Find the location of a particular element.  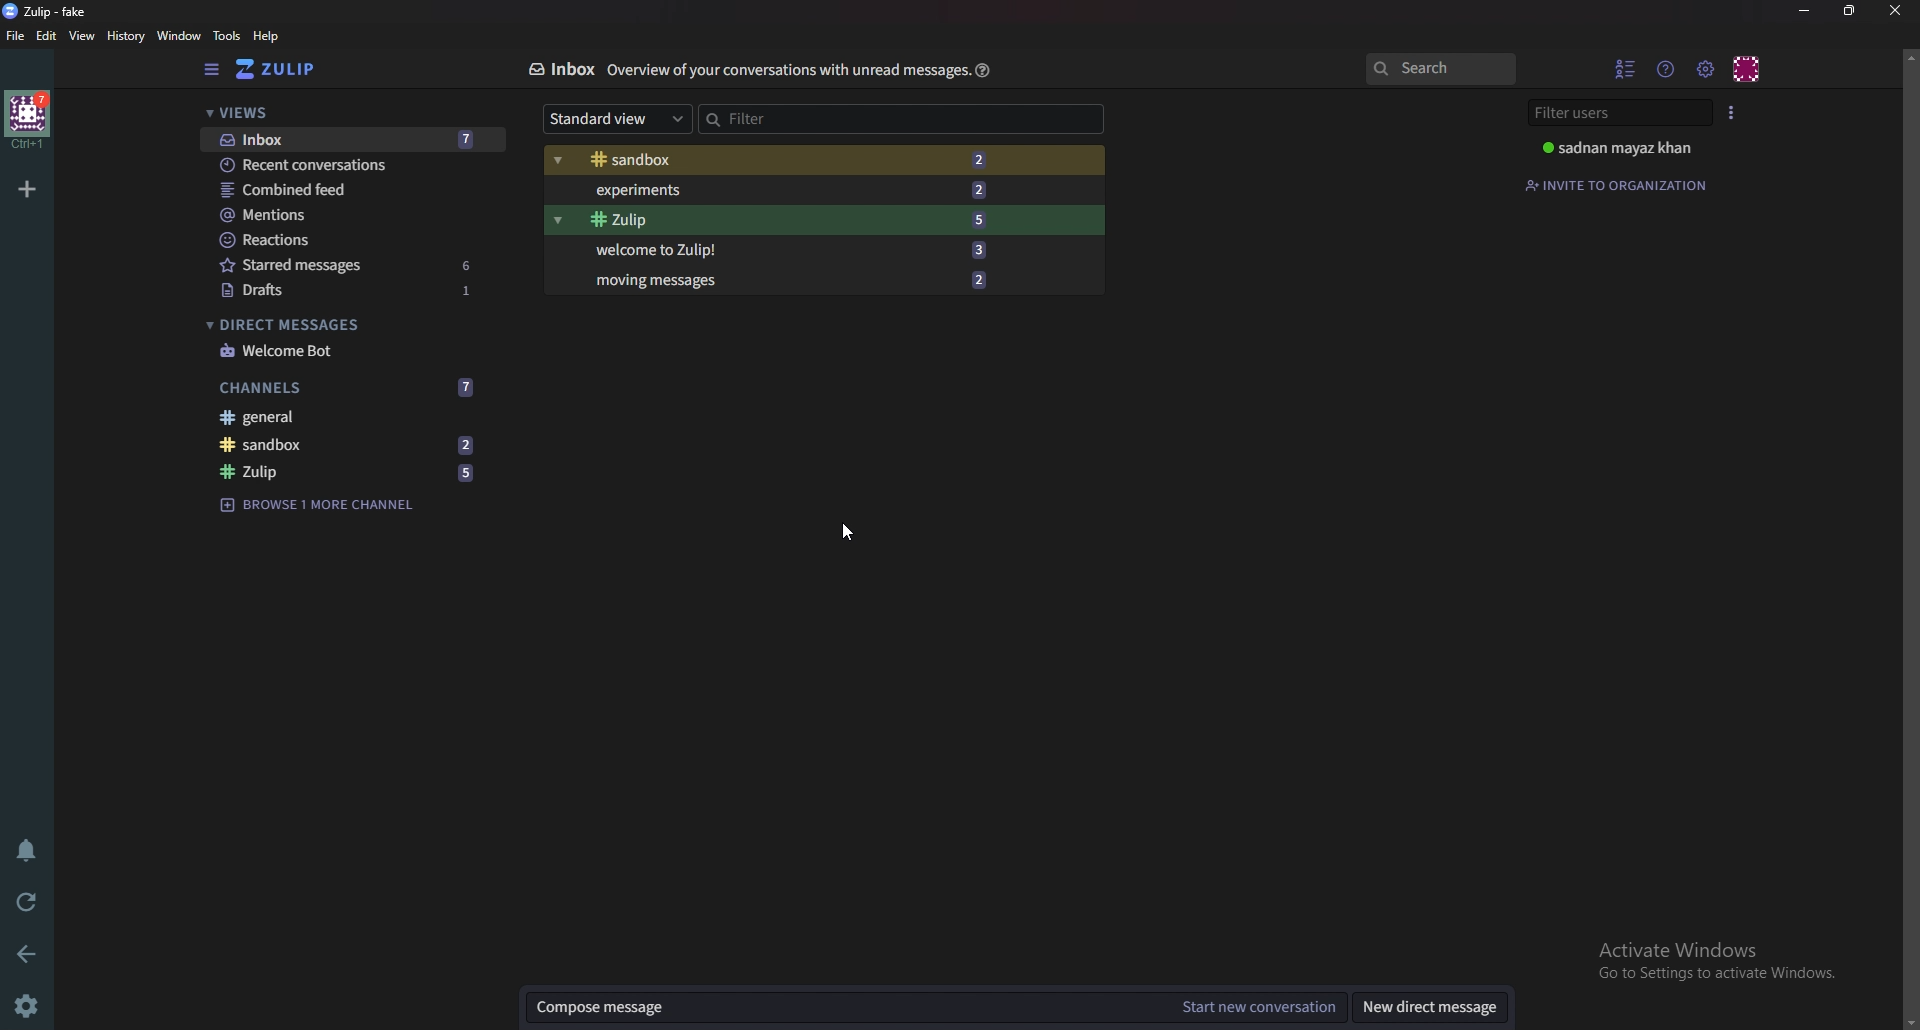

2 is located at coordinates (983, 280).